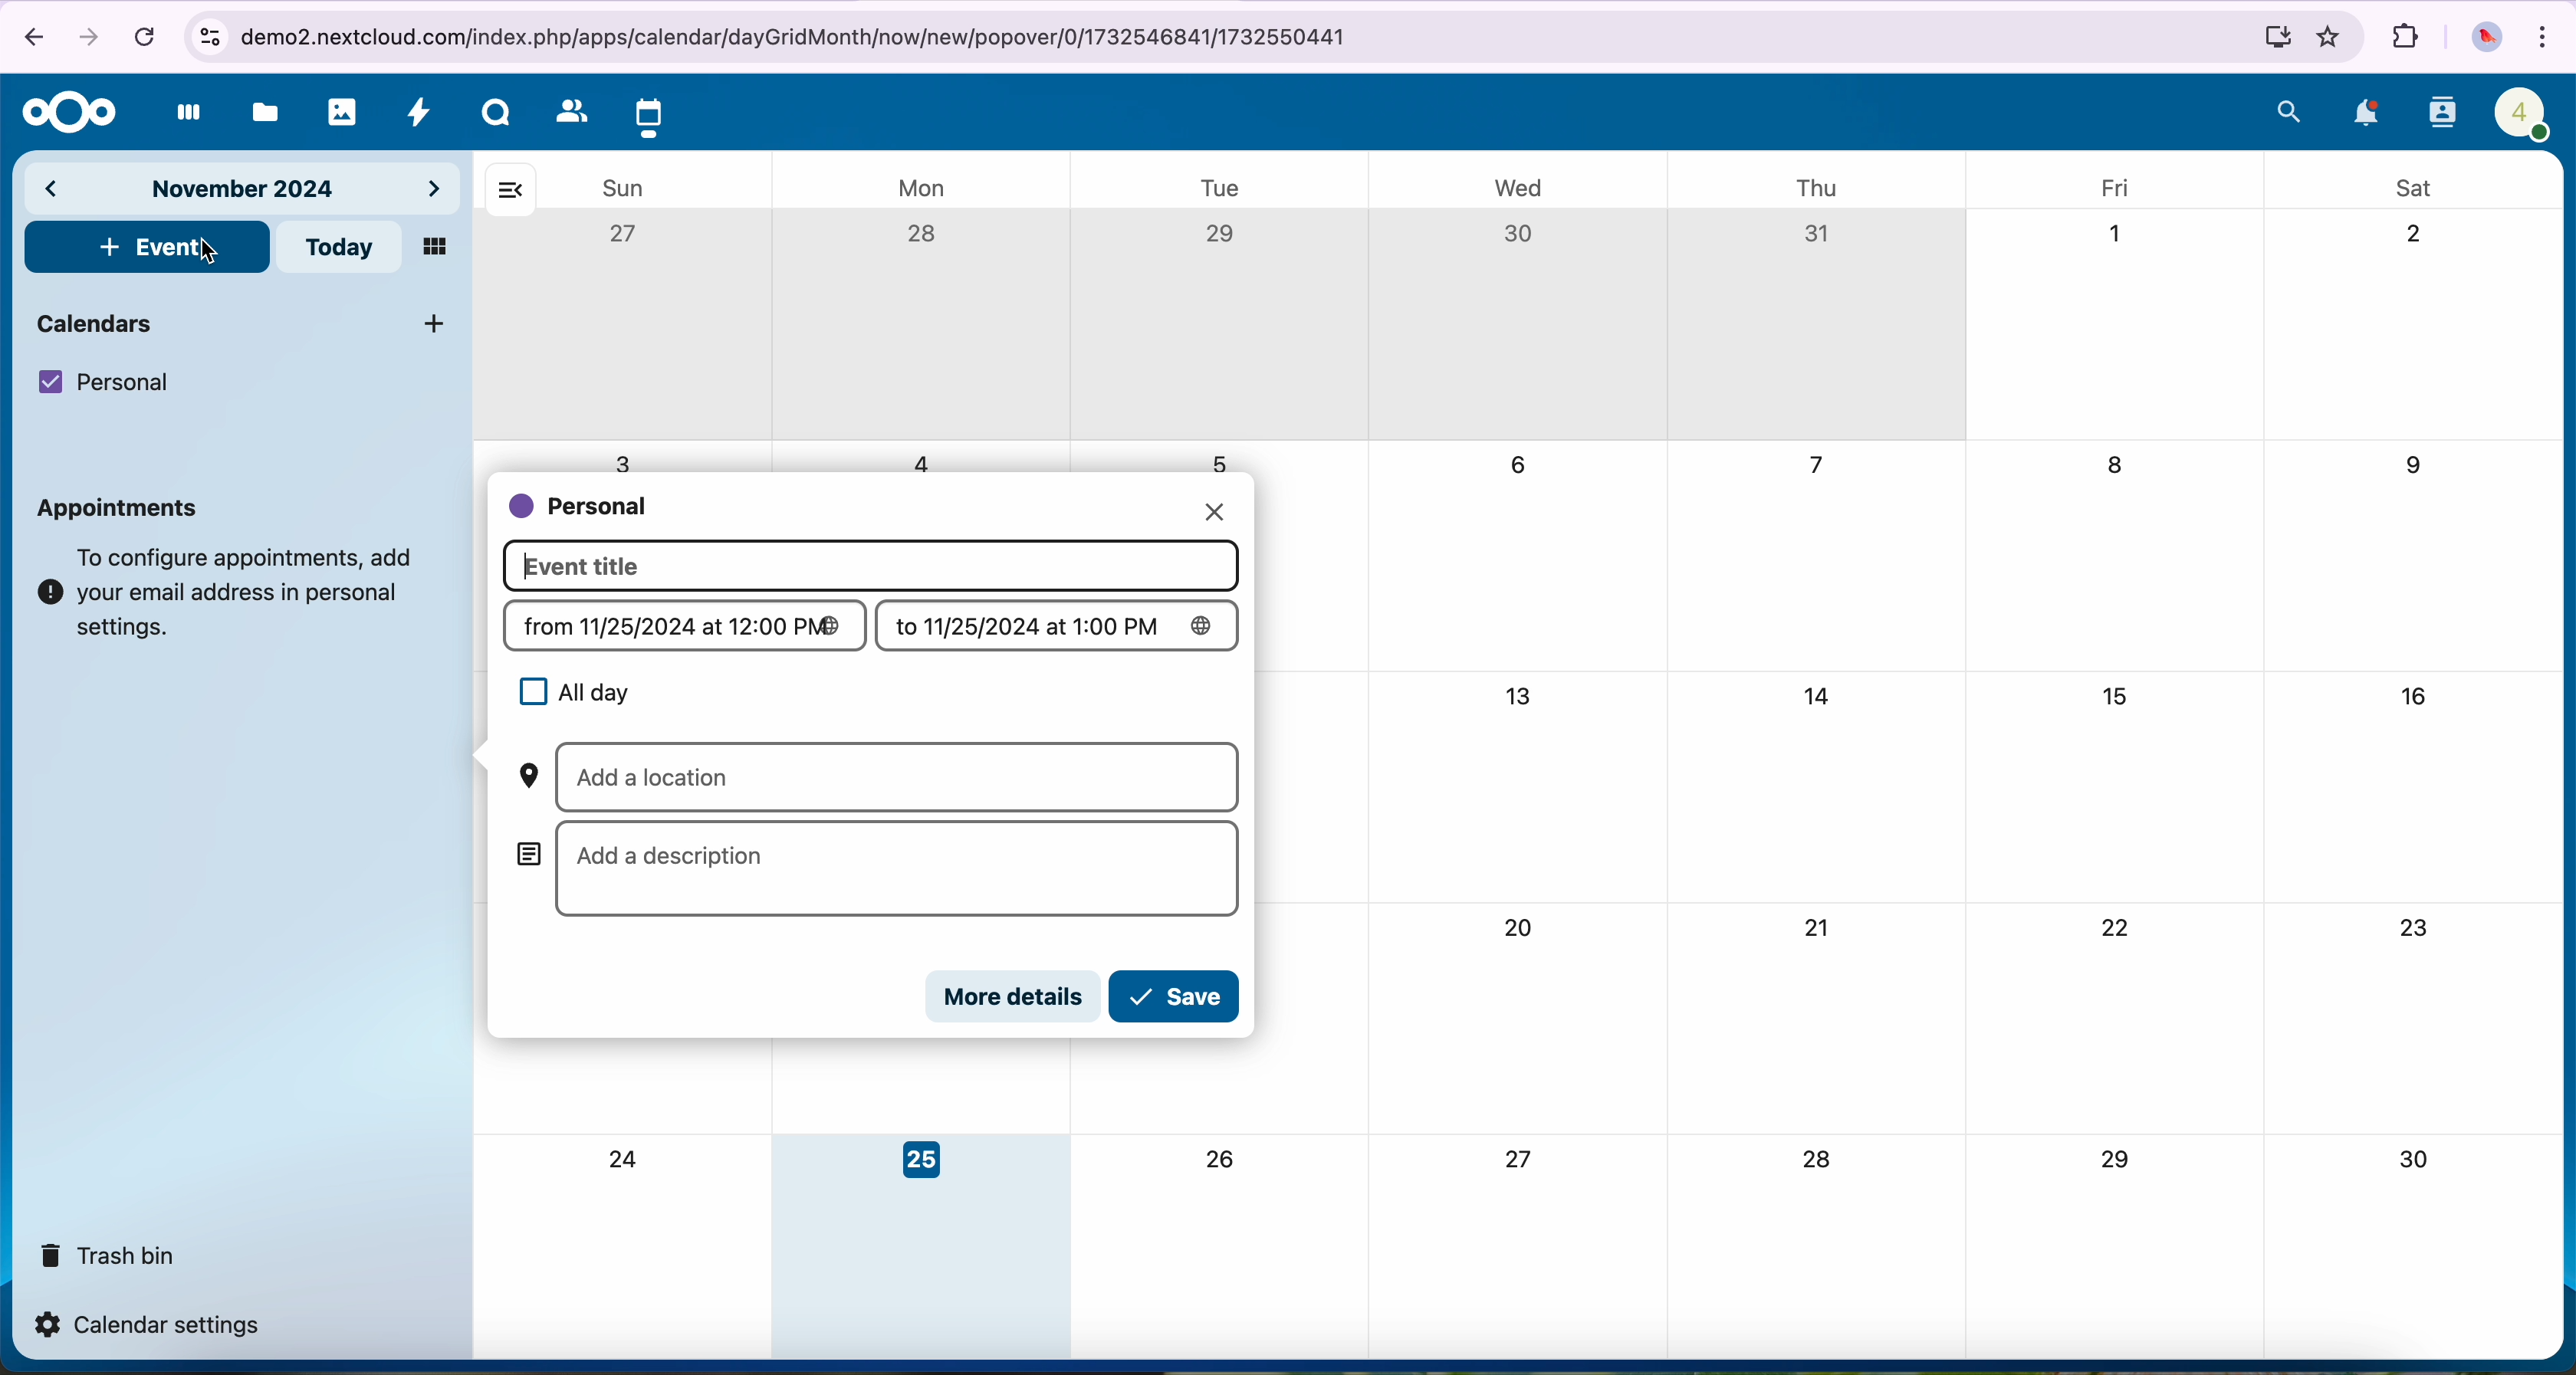 The width and height of the screenshot is (2576, 1375). I want to click on navigate back, so click(34, 35).